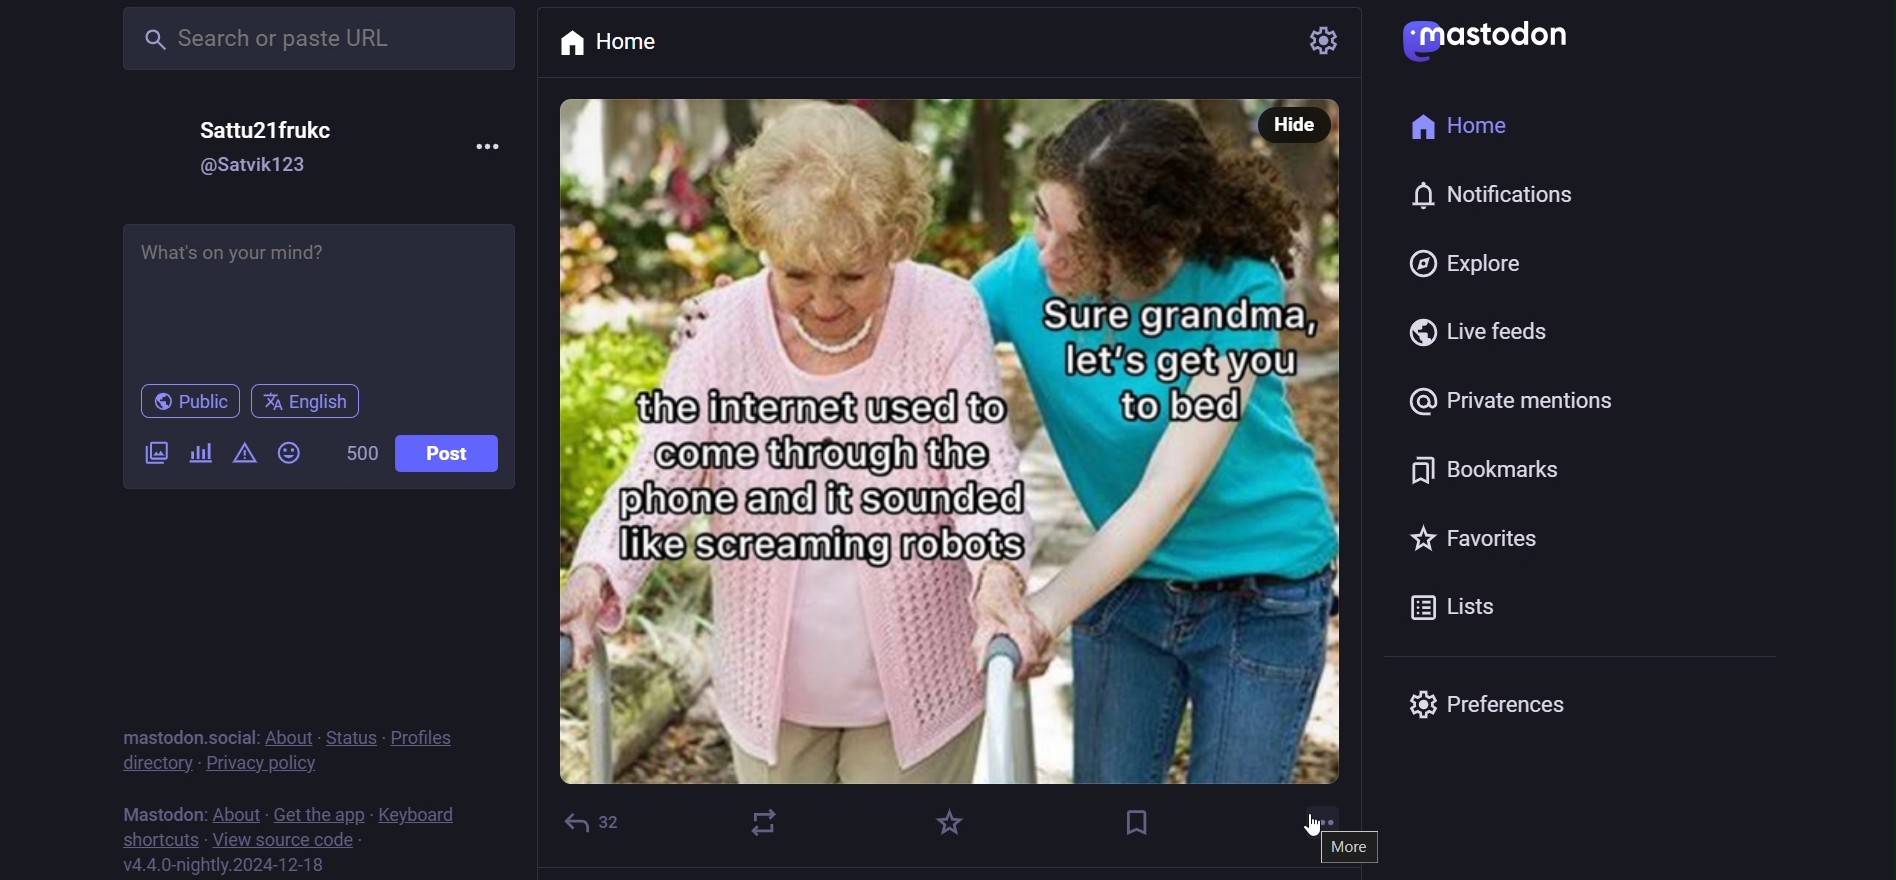  Describe the element at coordinates (1322, 819) in the screenshot. I see `more` at that location.